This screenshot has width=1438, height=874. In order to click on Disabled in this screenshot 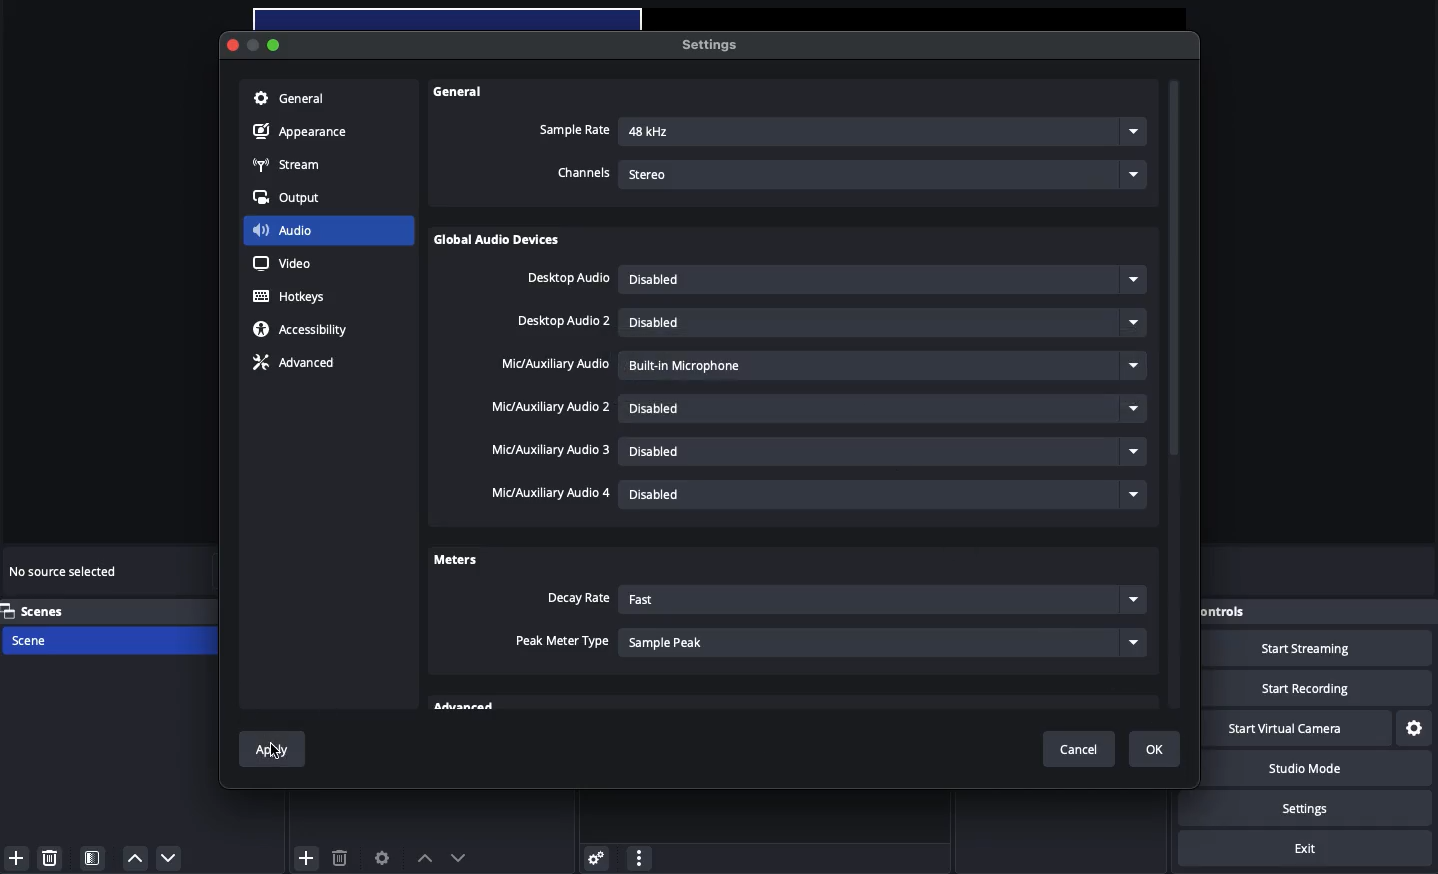, I will do `click(881, 280)`.